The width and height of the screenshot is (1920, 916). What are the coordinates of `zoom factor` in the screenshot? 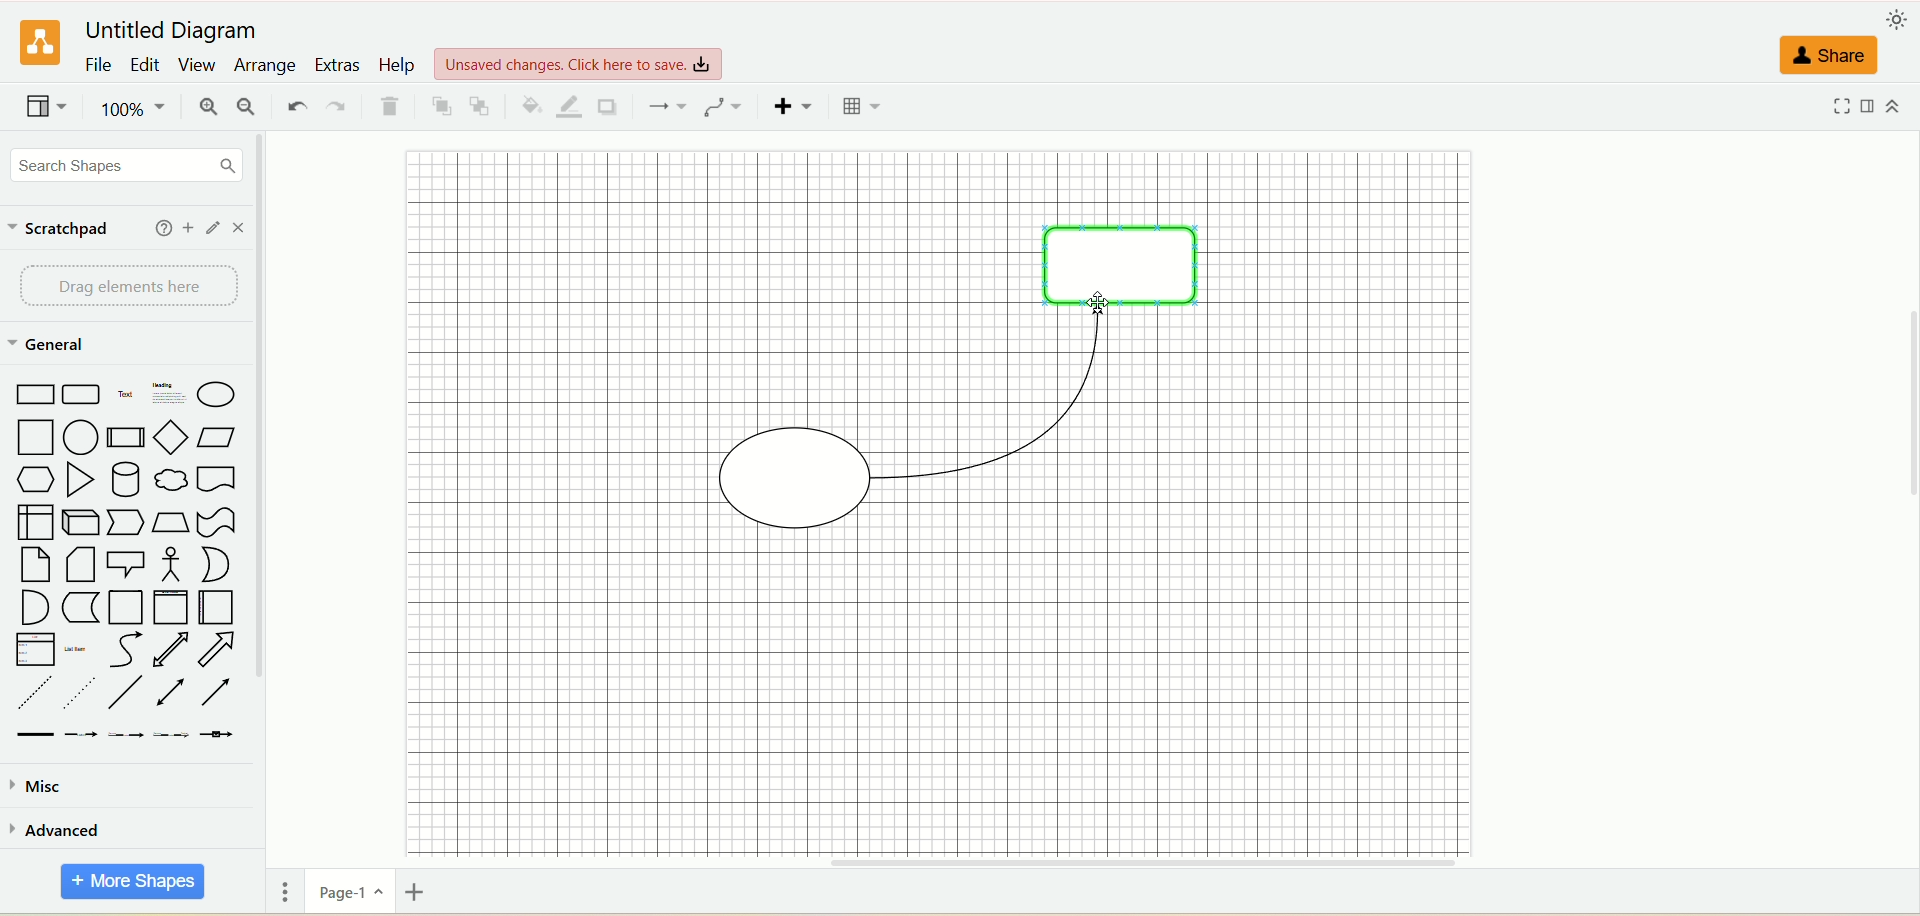 It's located at (131, 111).